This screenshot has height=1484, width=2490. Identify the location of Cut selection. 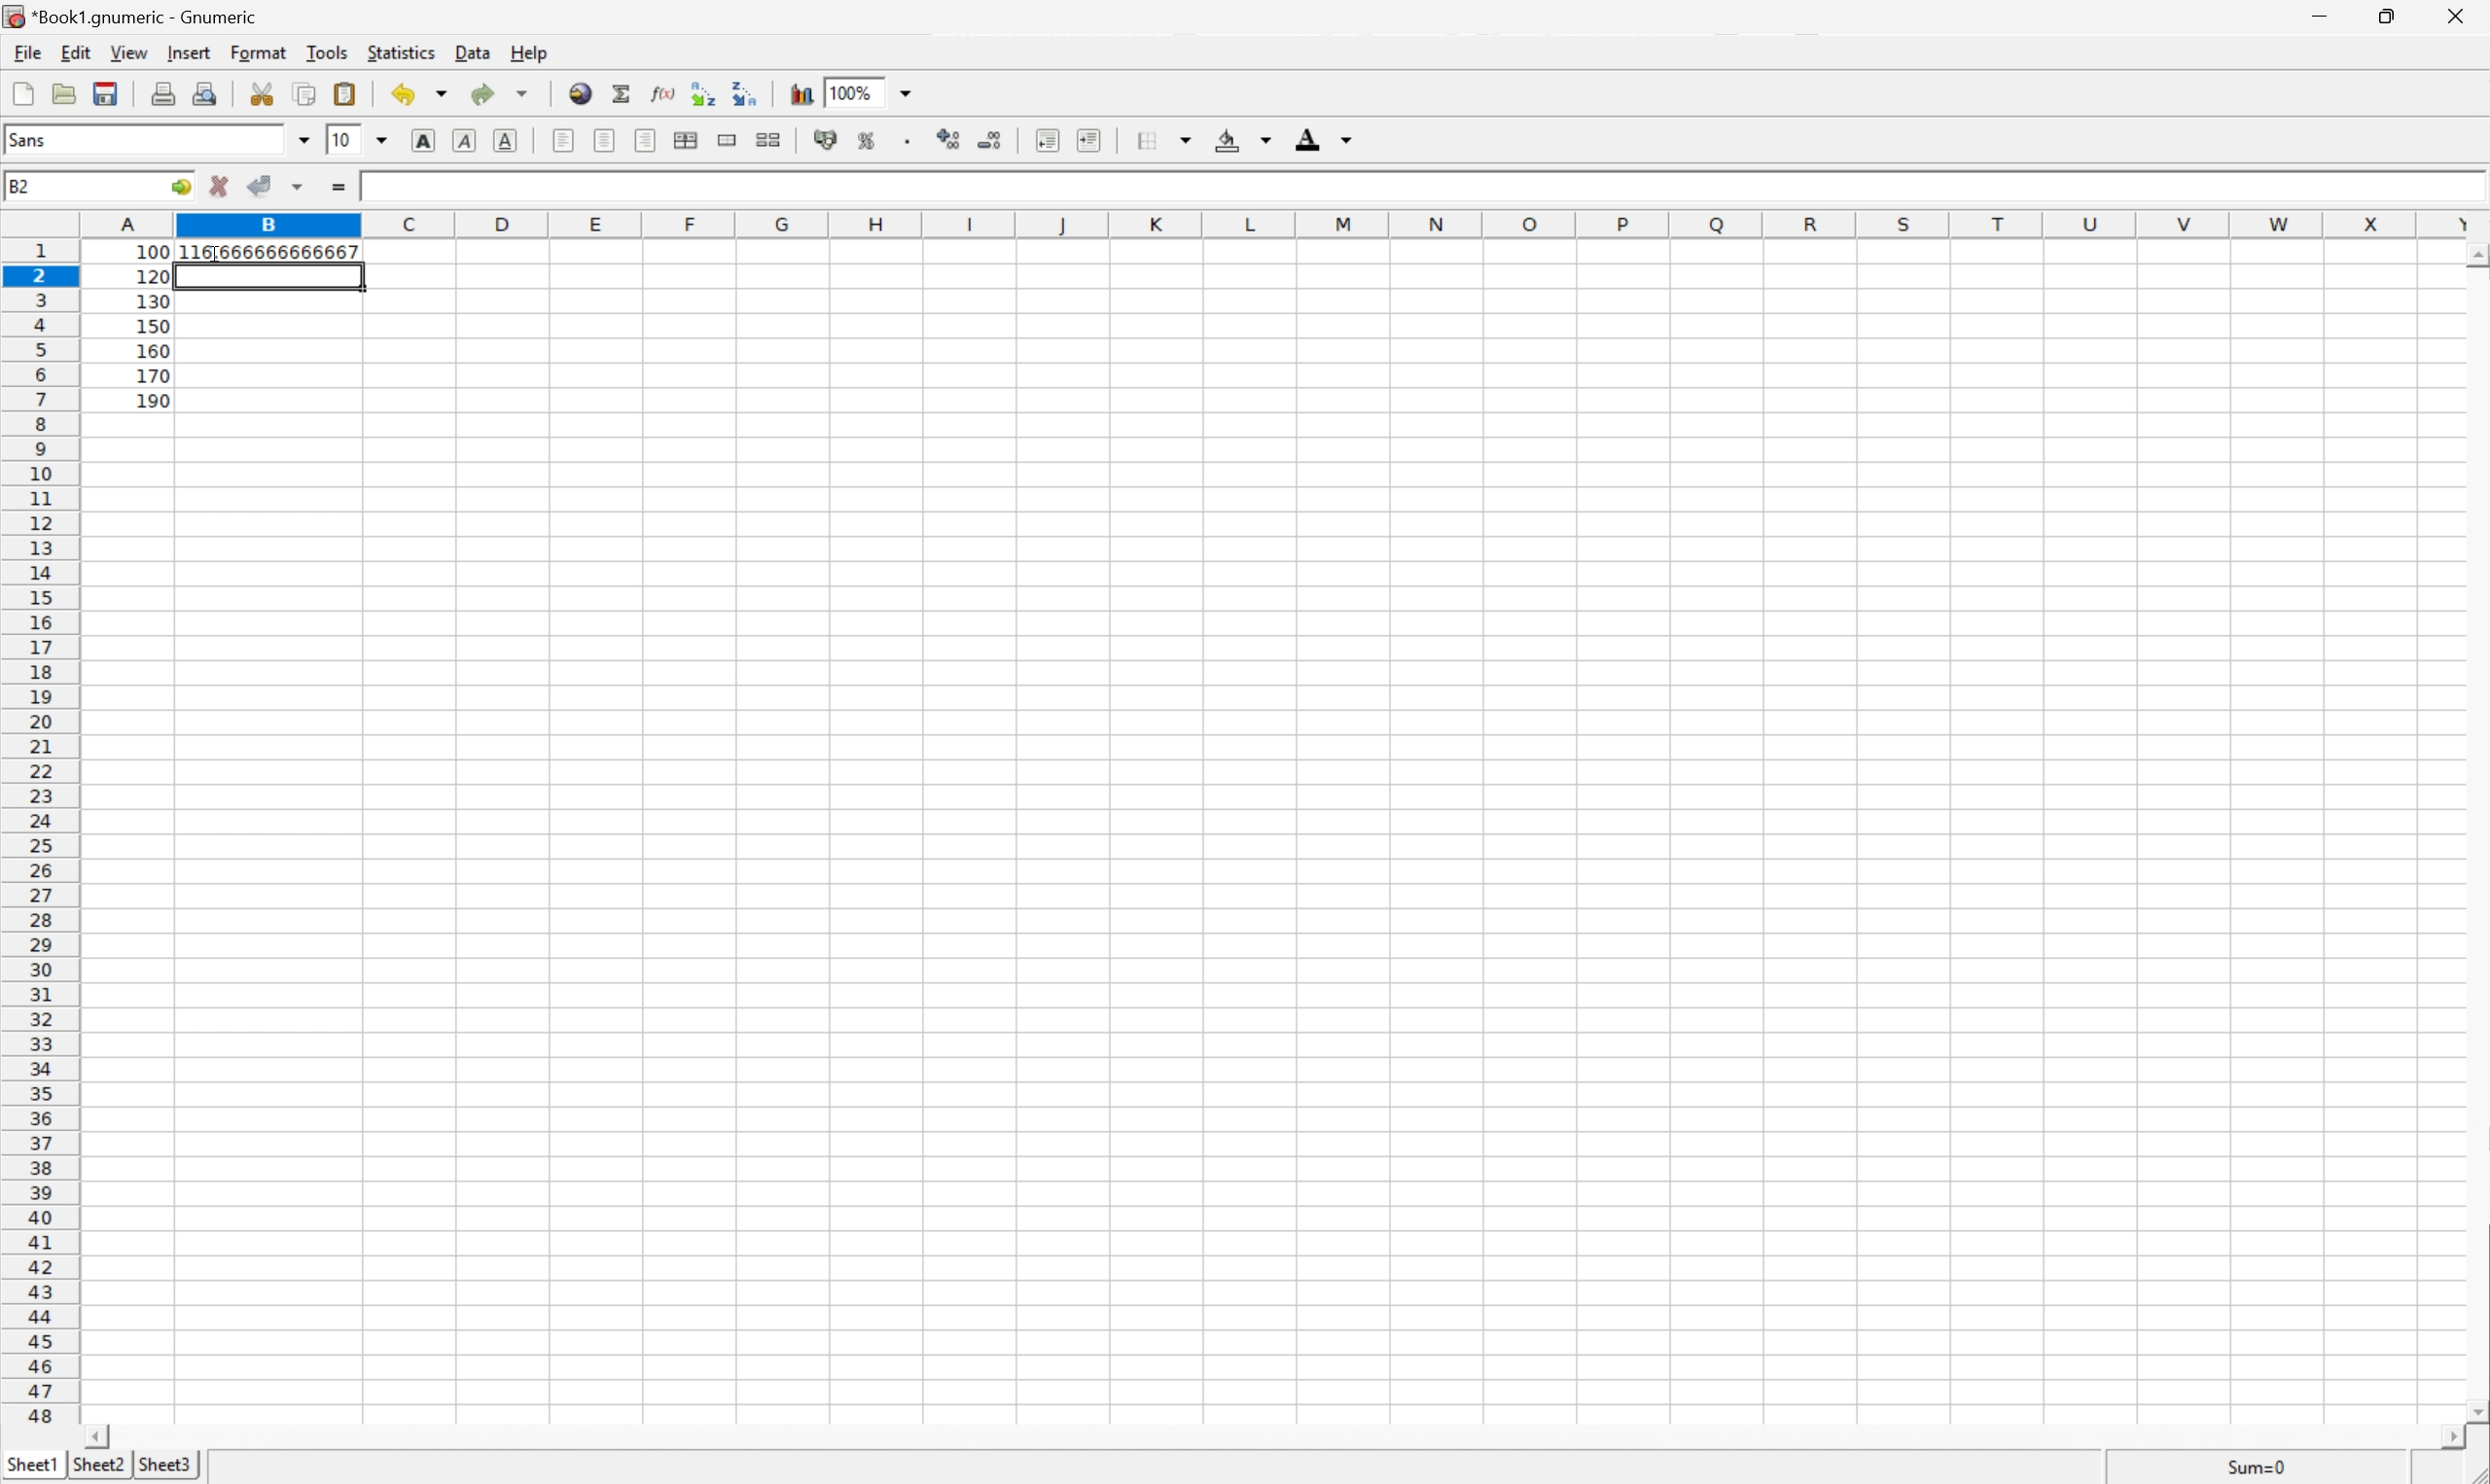
(262, 94).